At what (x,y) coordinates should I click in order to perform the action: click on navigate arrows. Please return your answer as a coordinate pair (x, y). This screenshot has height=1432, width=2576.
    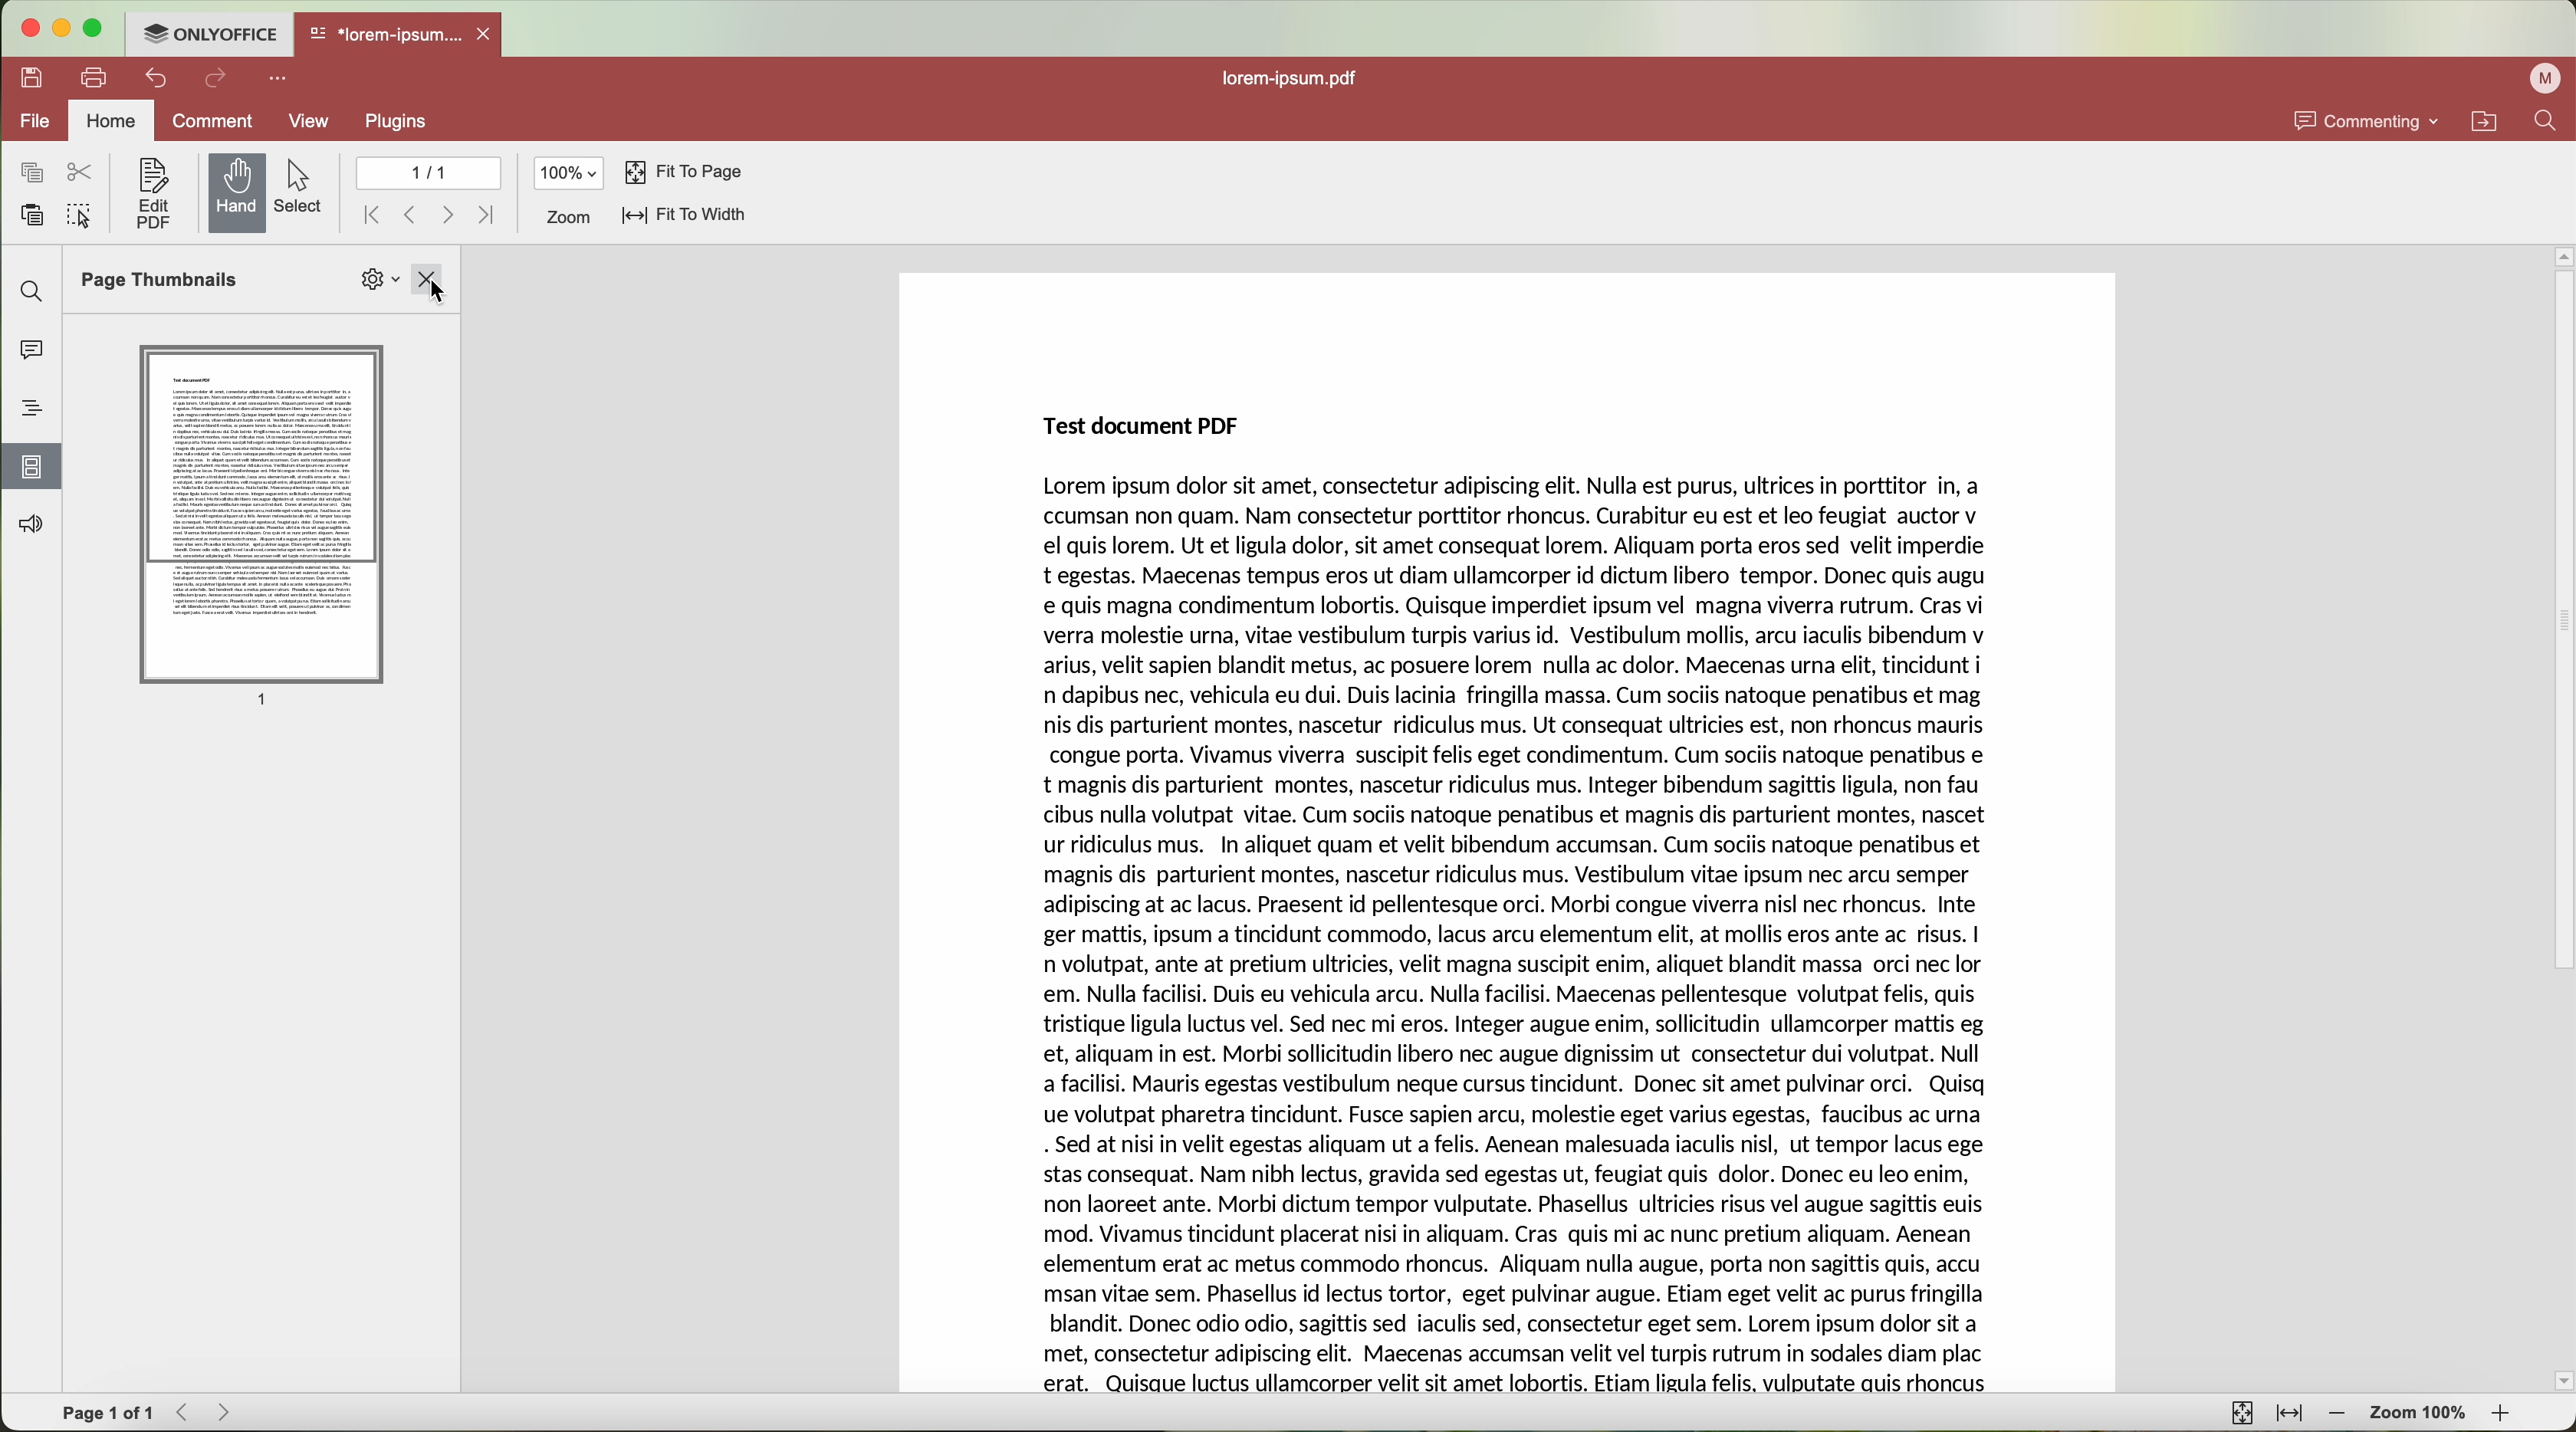
    Looking at the image, I should click on (431, 215).